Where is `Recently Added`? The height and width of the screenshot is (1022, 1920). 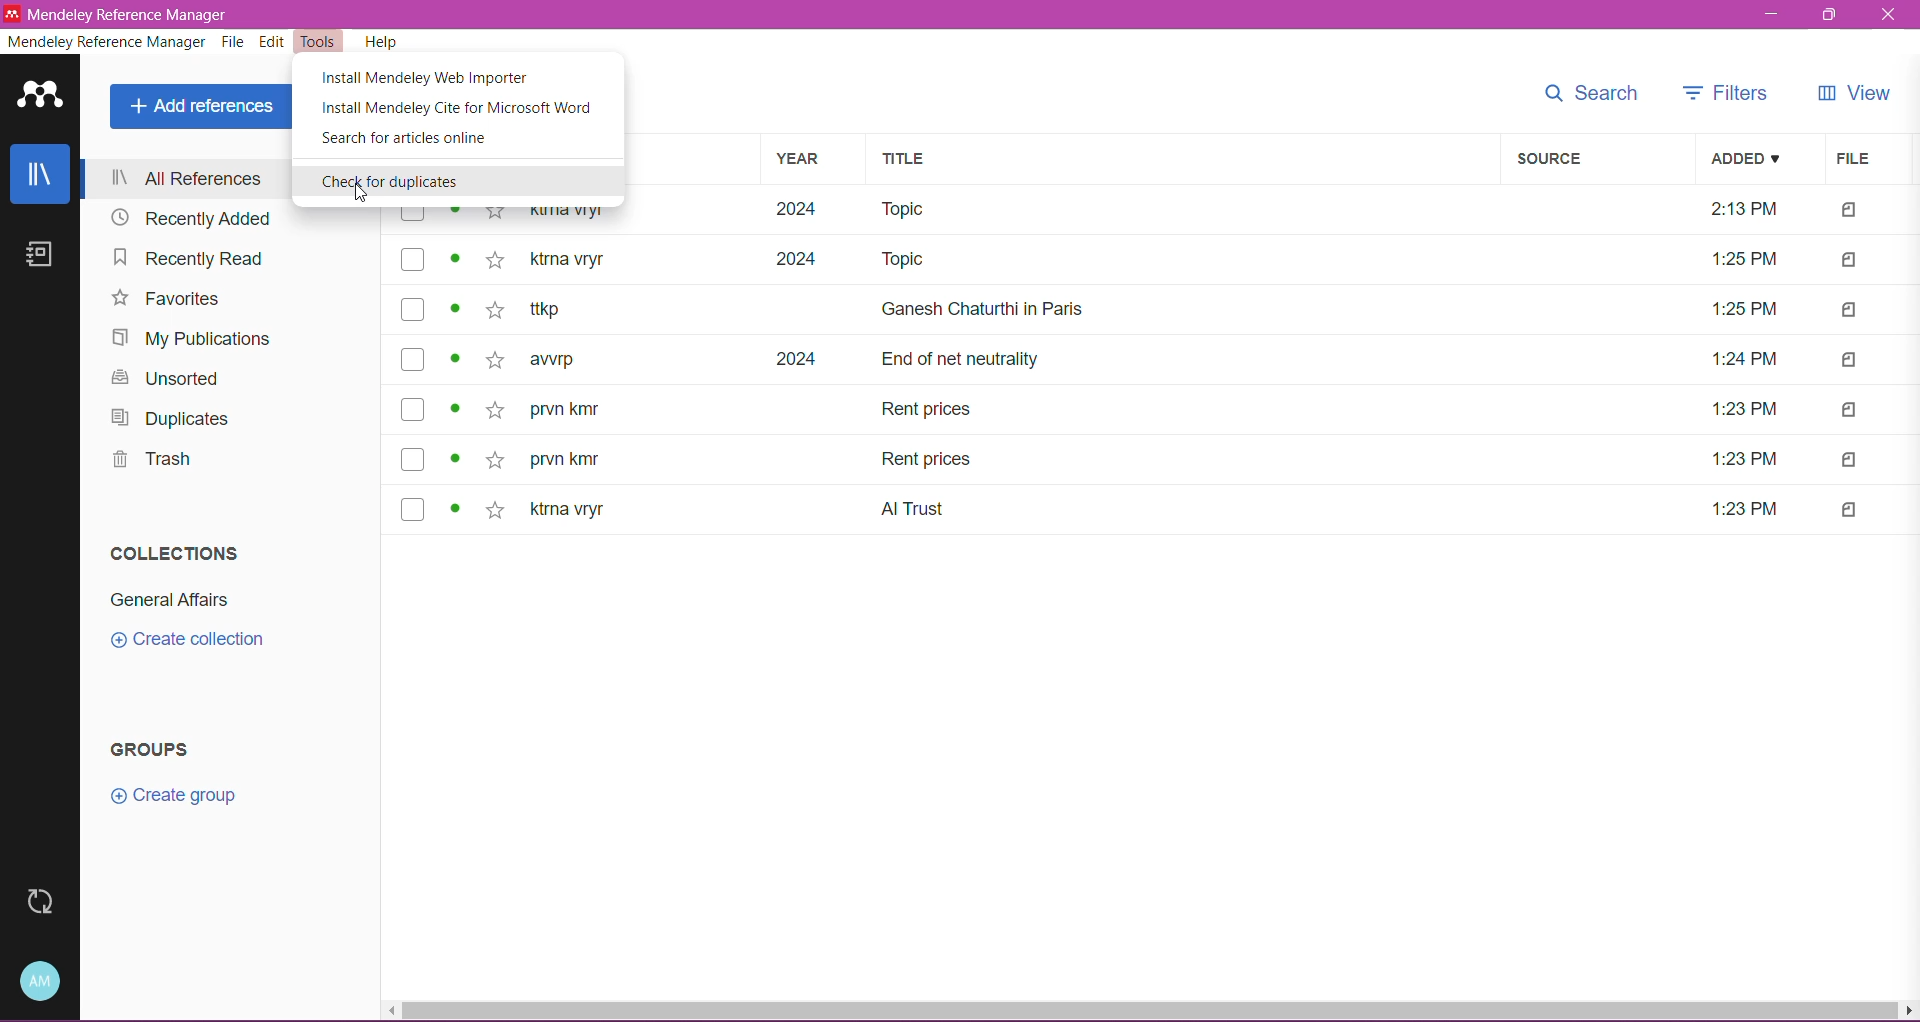 Recently Added is located at coordinates (194, 219).